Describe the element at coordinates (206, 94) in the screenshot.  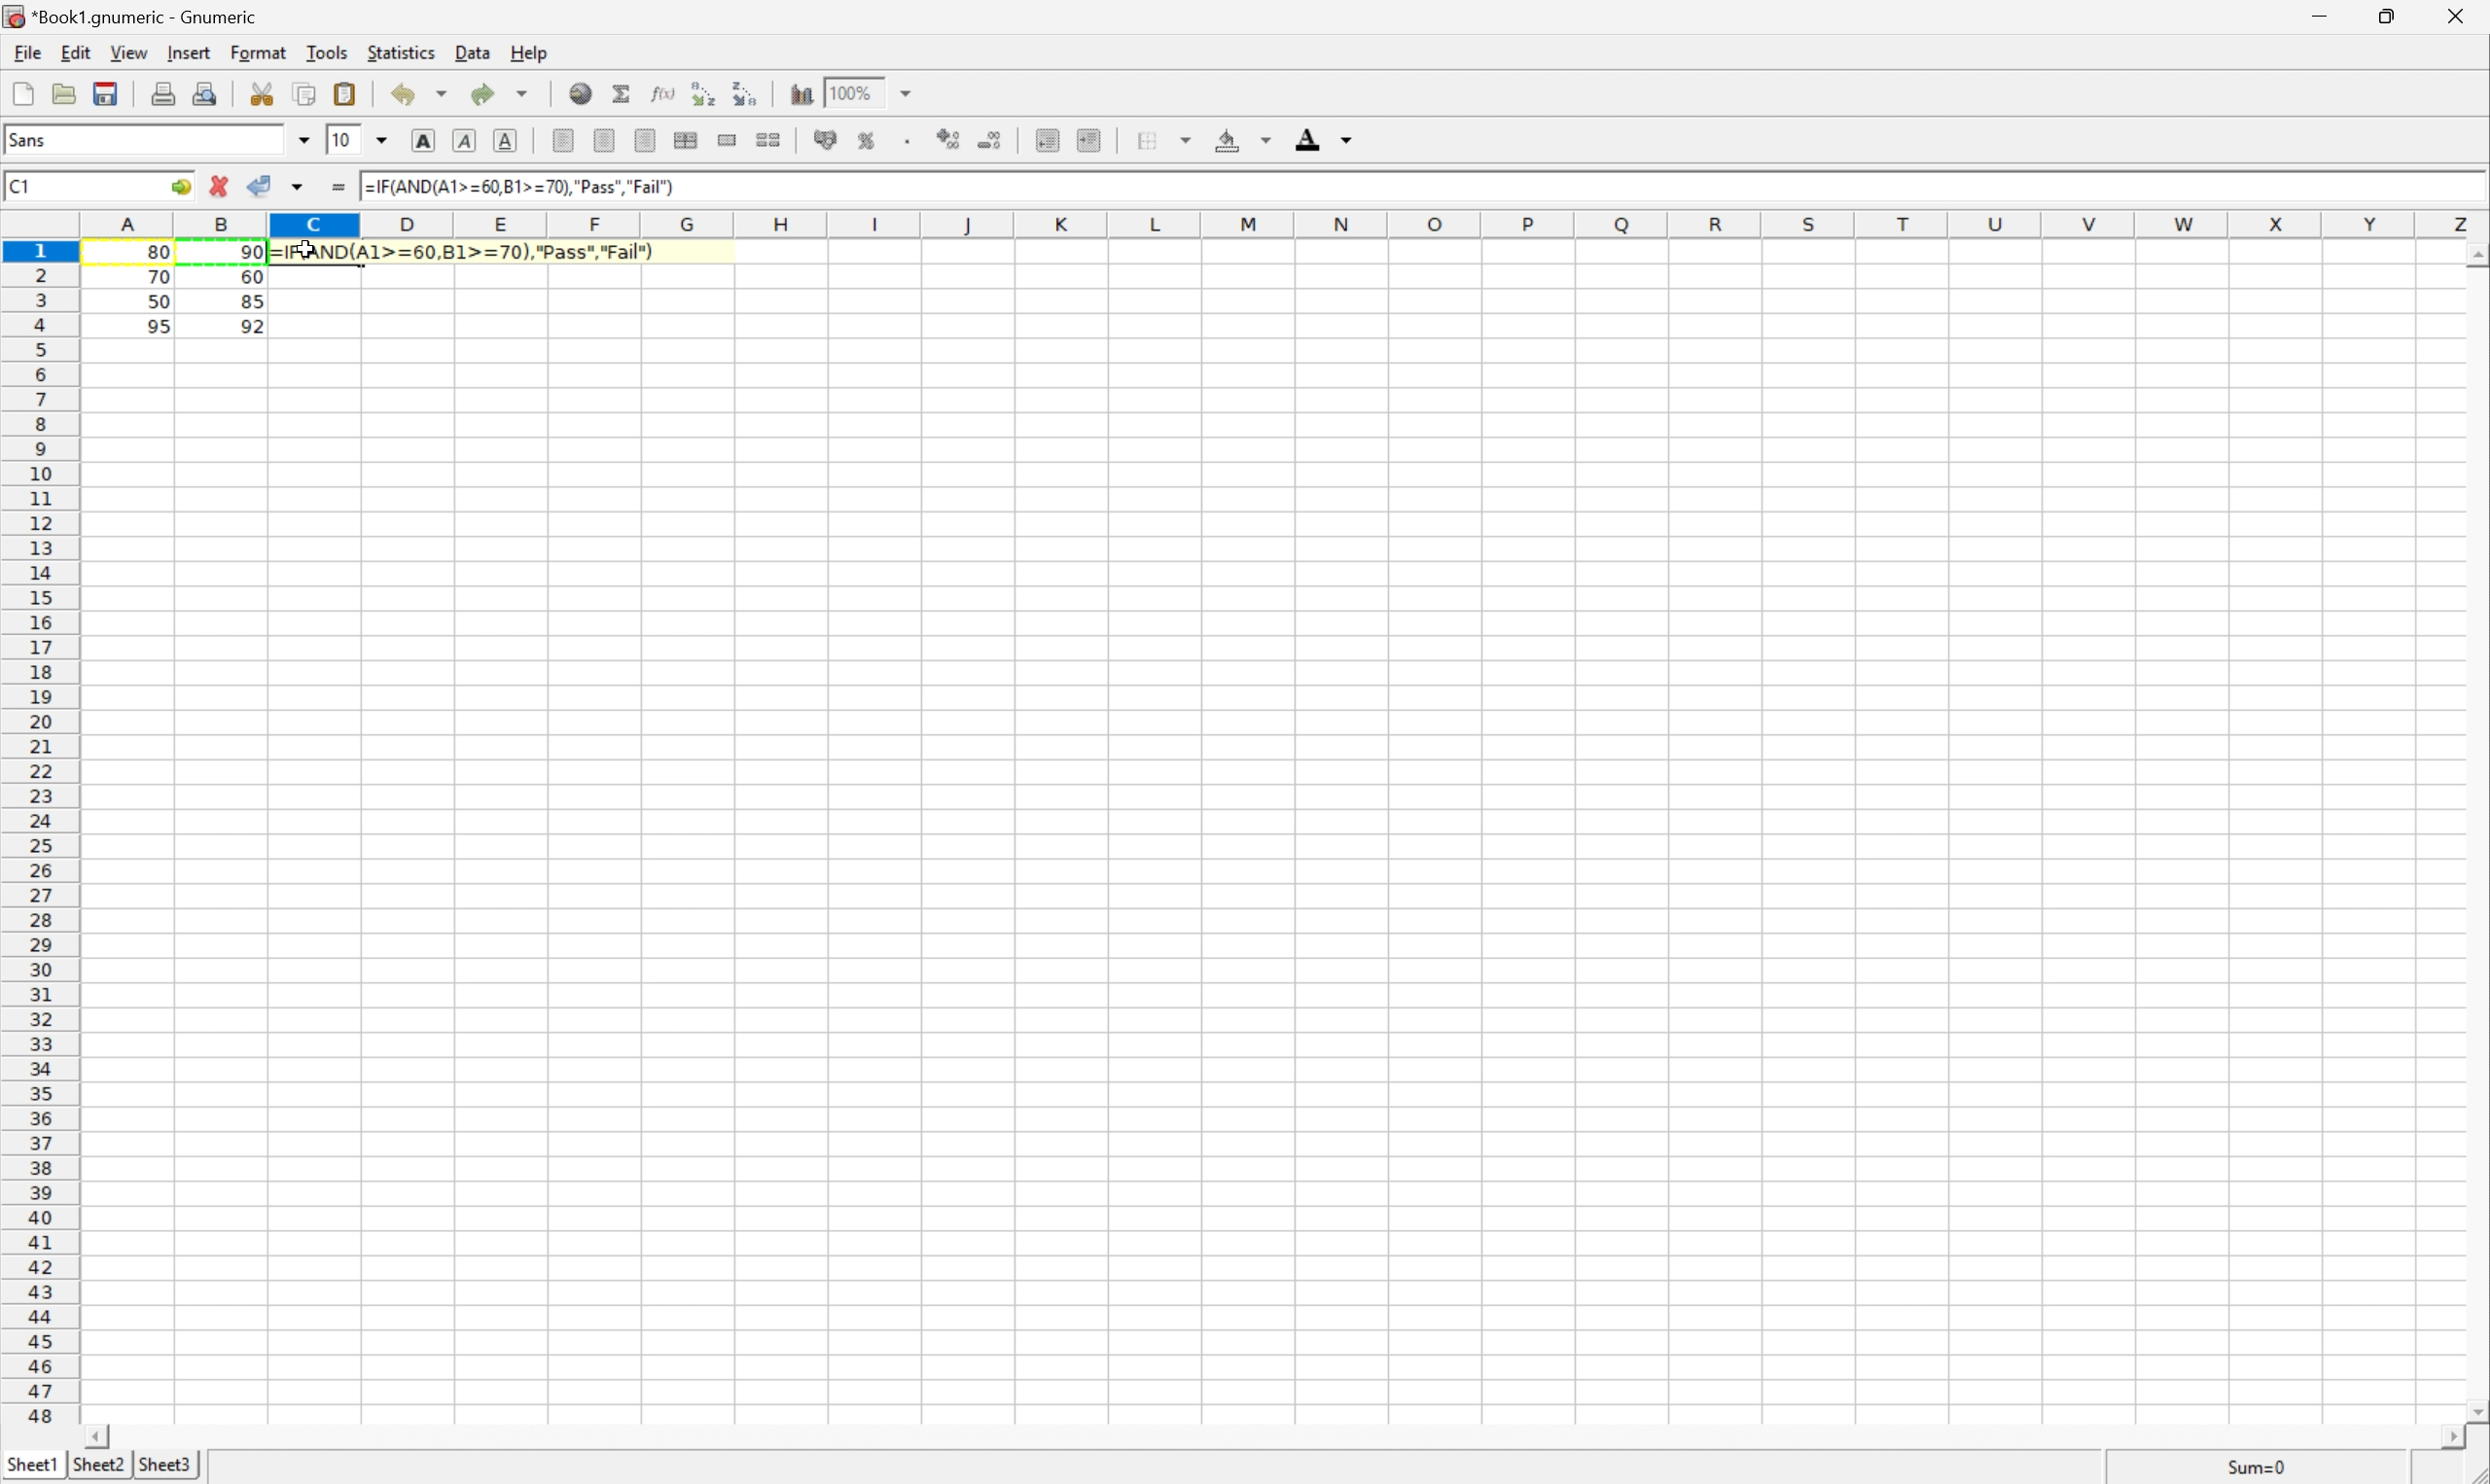
I see `Print preview` at that location.